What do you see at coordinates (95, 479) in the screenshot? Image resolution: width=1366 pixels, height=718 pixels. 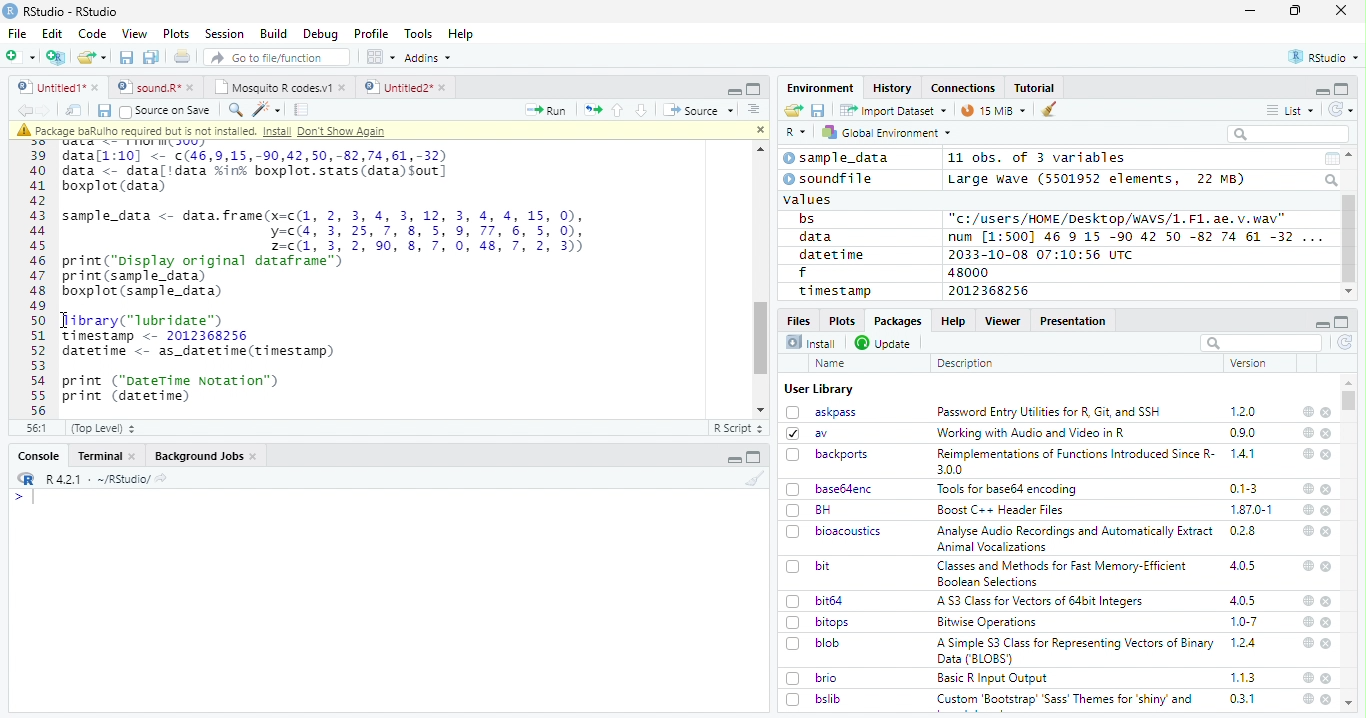 I see `R 4.2.1 - ~/RStudio/` at bounding box center [95, 479].